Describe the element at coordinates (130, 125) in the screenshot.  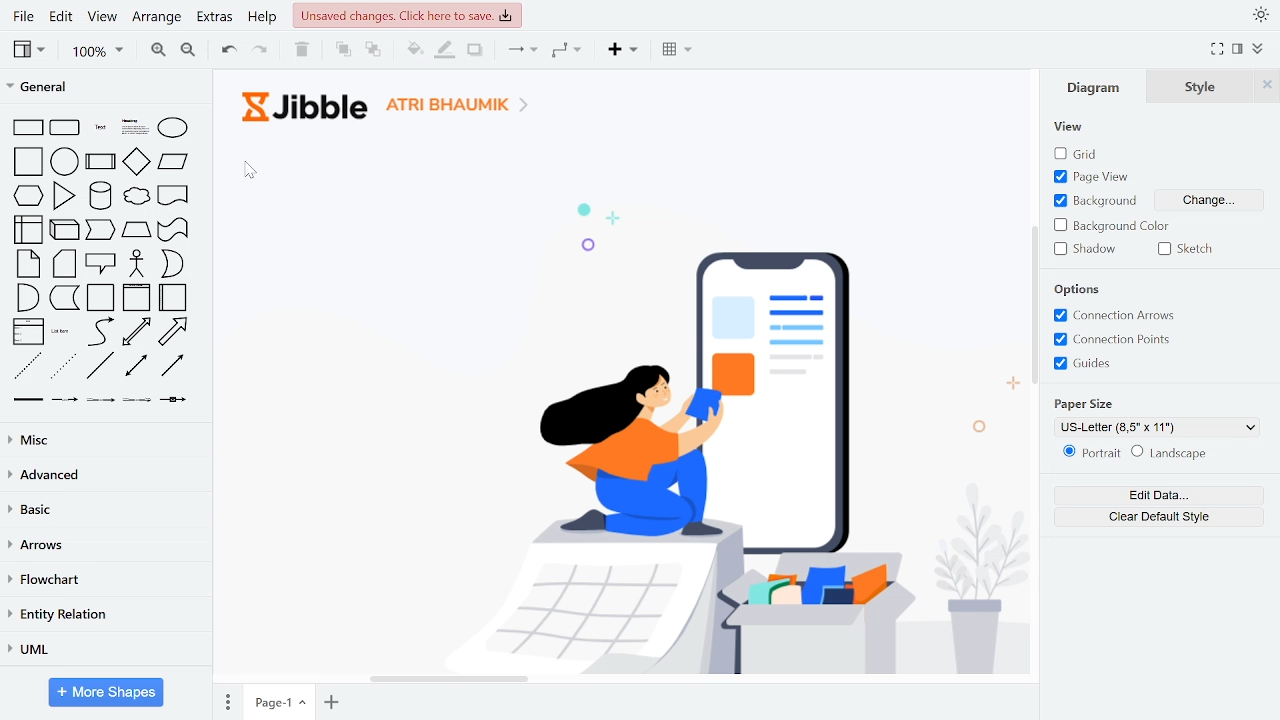
I see `general shapes` at that location.